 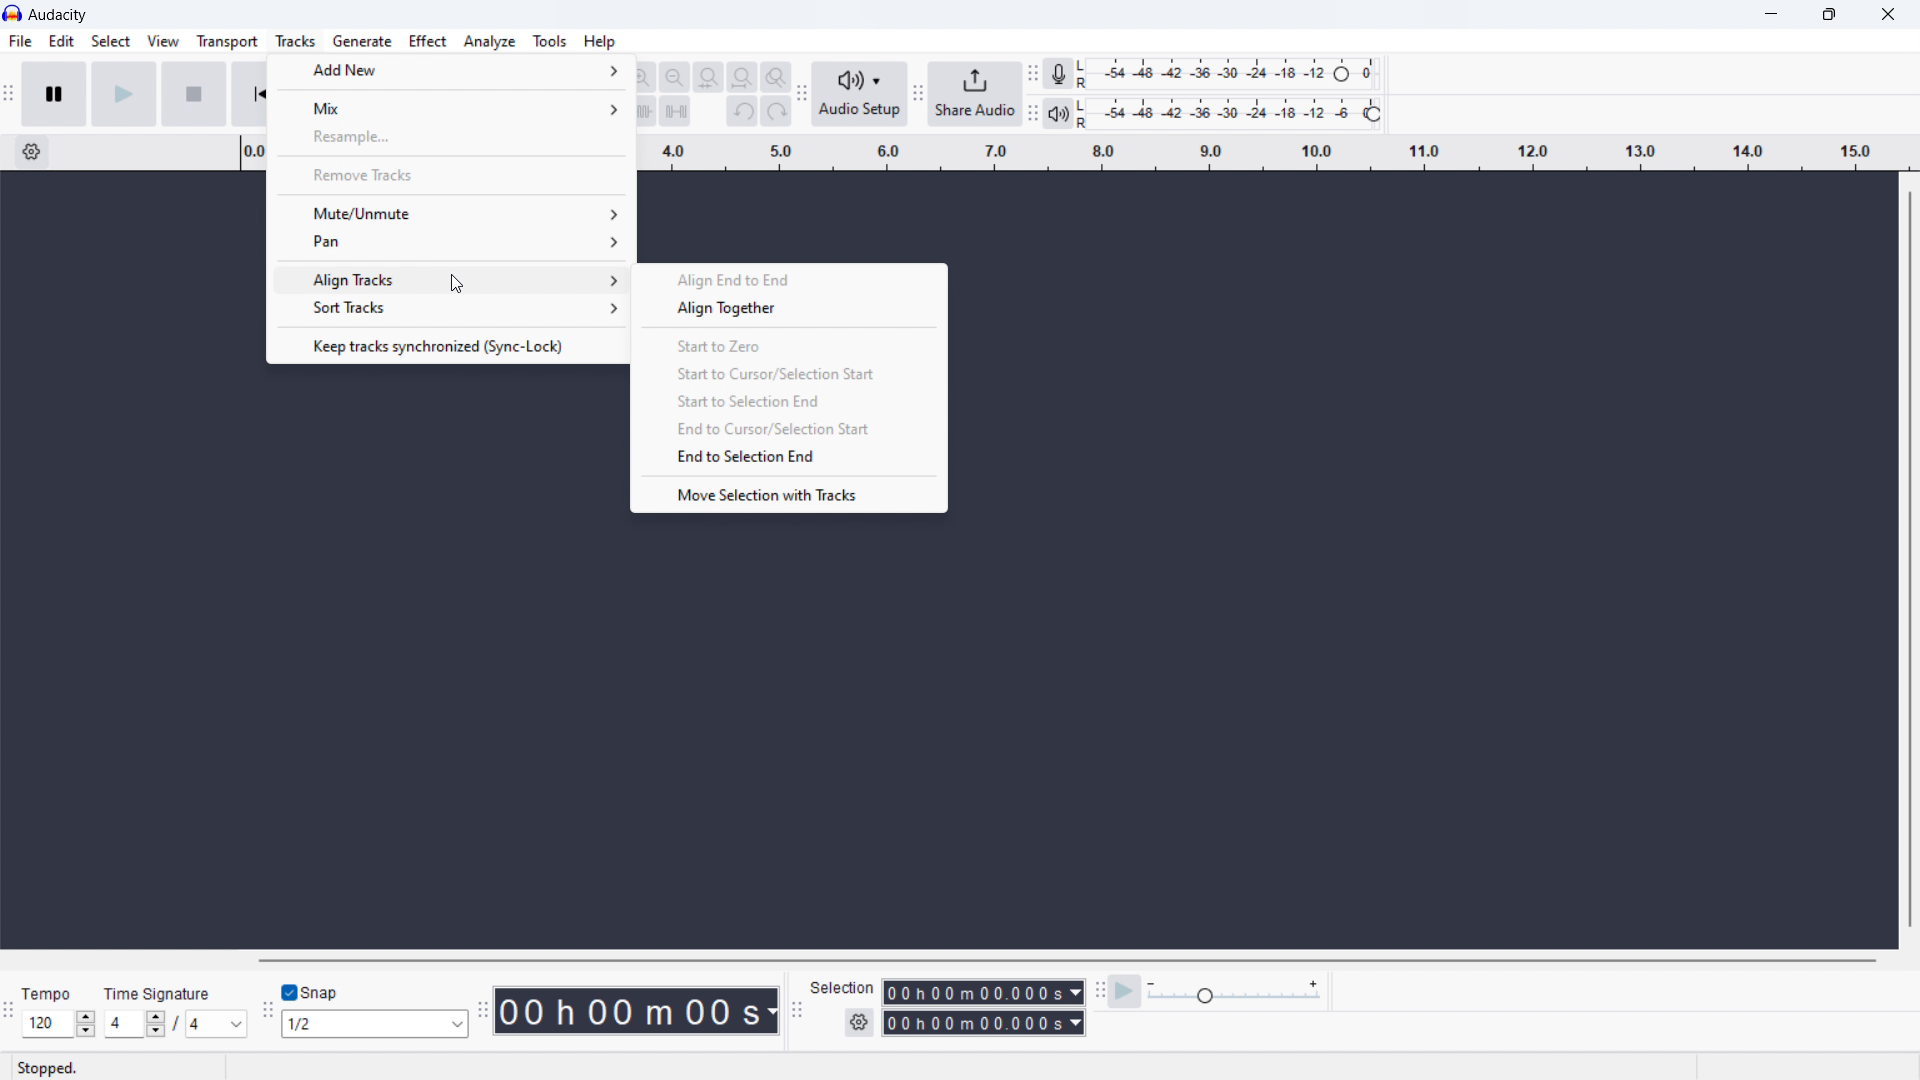 What do you see at coordinates (742, 77) in the screenshot?
I see `fit project to width` at bounding box center [742, 77].